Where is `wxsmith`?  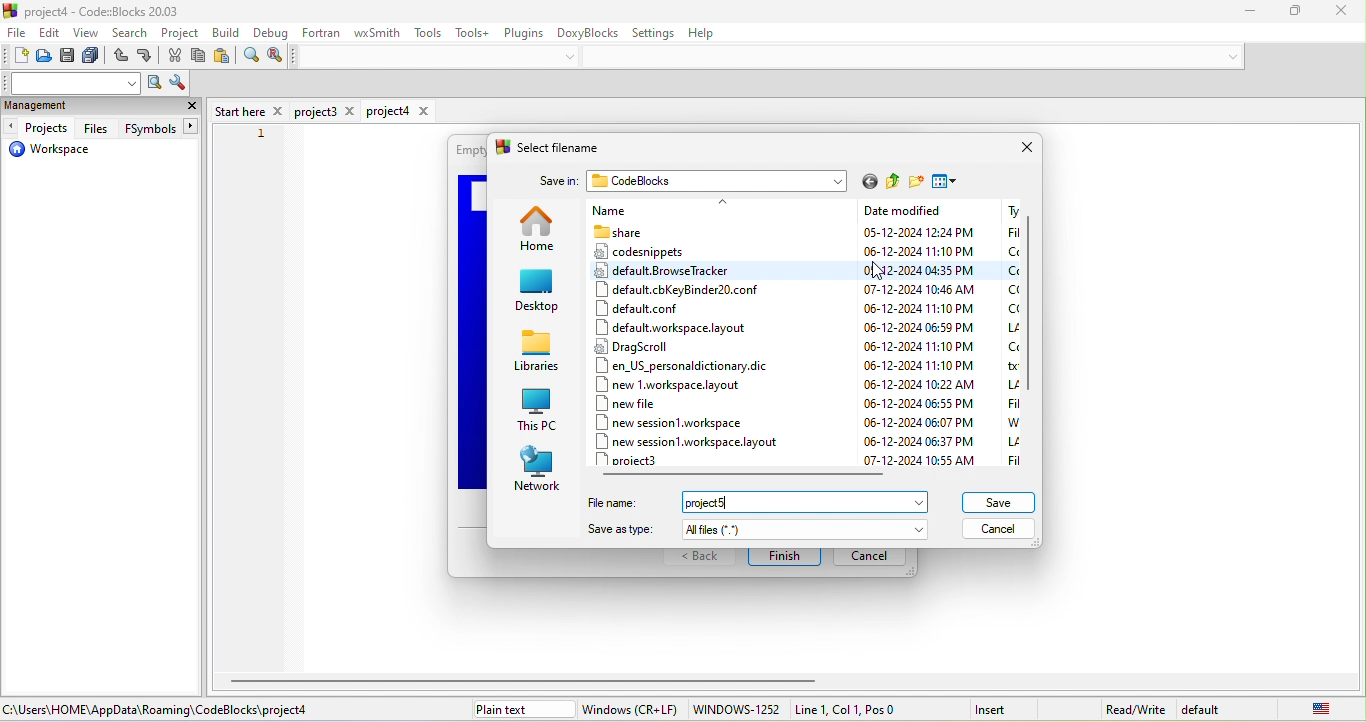 wxsmith is located at coordinates (374, 34).